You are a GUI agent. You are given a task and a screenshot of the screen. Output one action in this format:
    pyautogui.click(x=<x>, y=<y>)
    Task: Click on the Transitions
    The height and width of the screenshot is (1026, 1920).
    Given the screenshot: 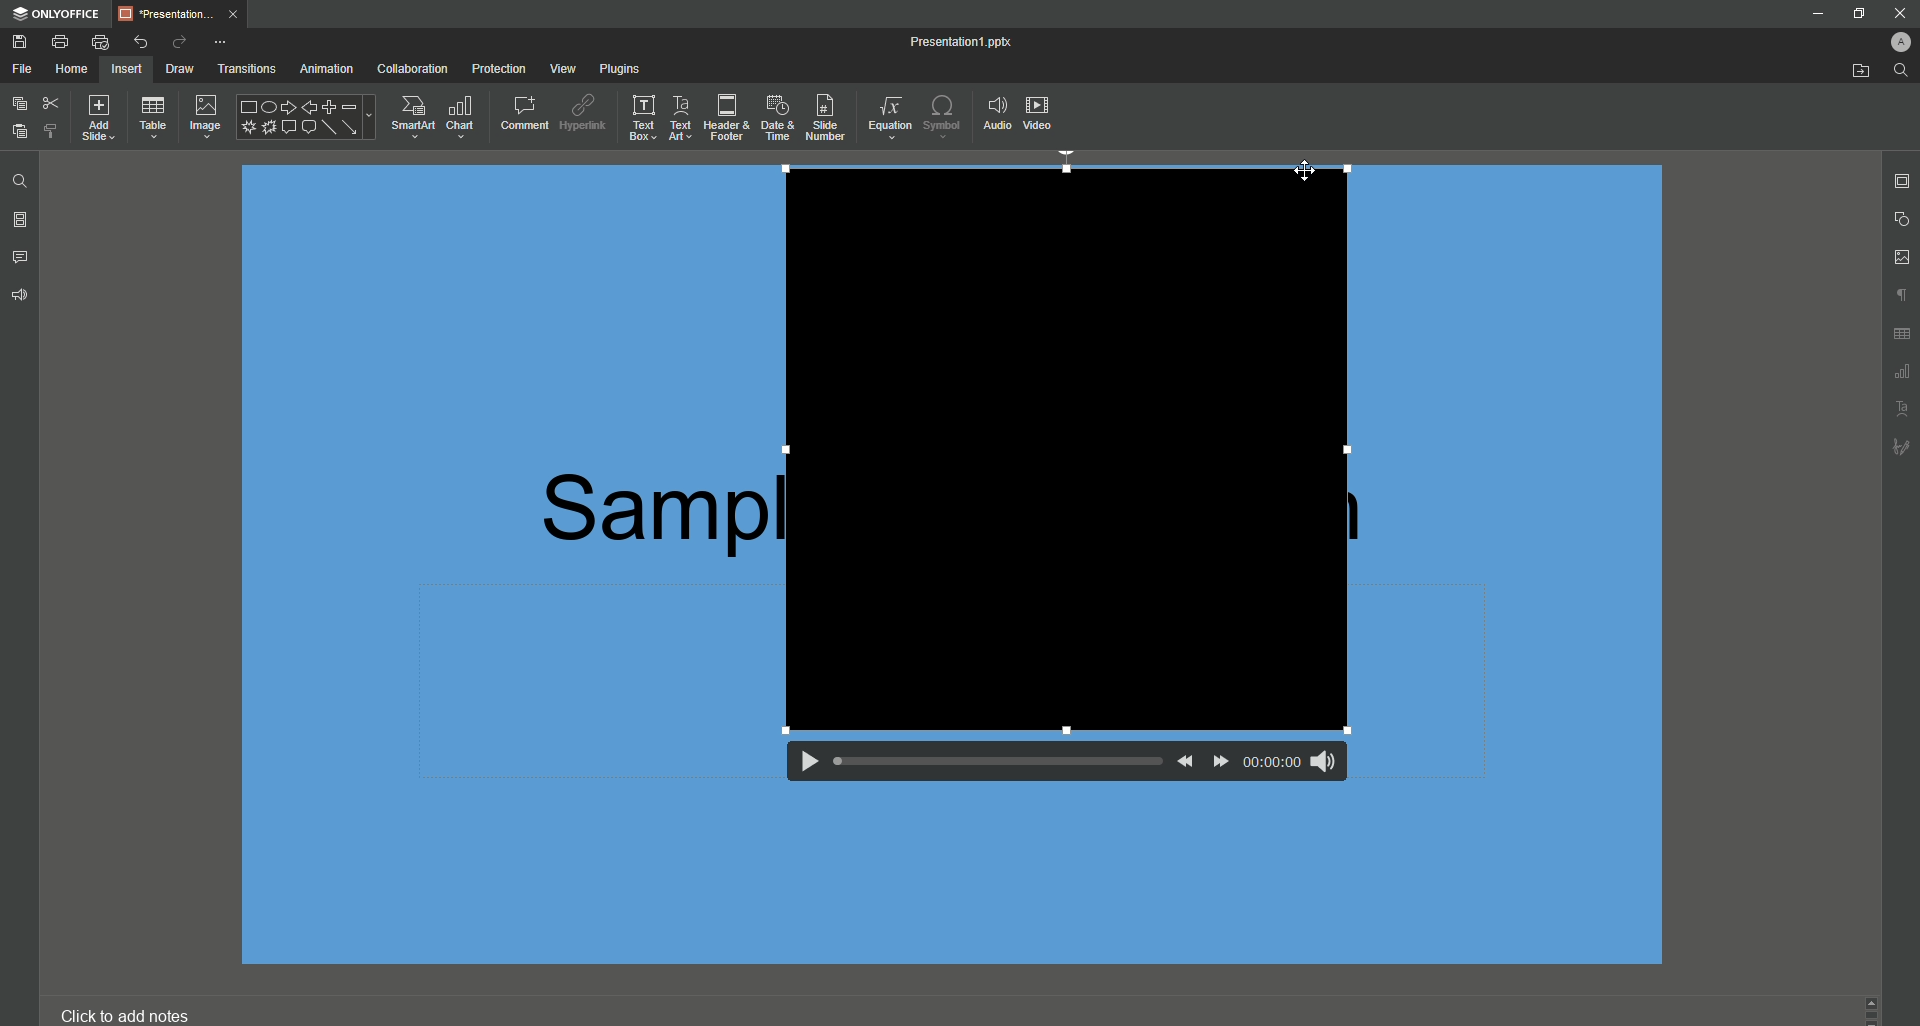 What is the action you would take?
    pyautogui.click(x=245, y=70)
    